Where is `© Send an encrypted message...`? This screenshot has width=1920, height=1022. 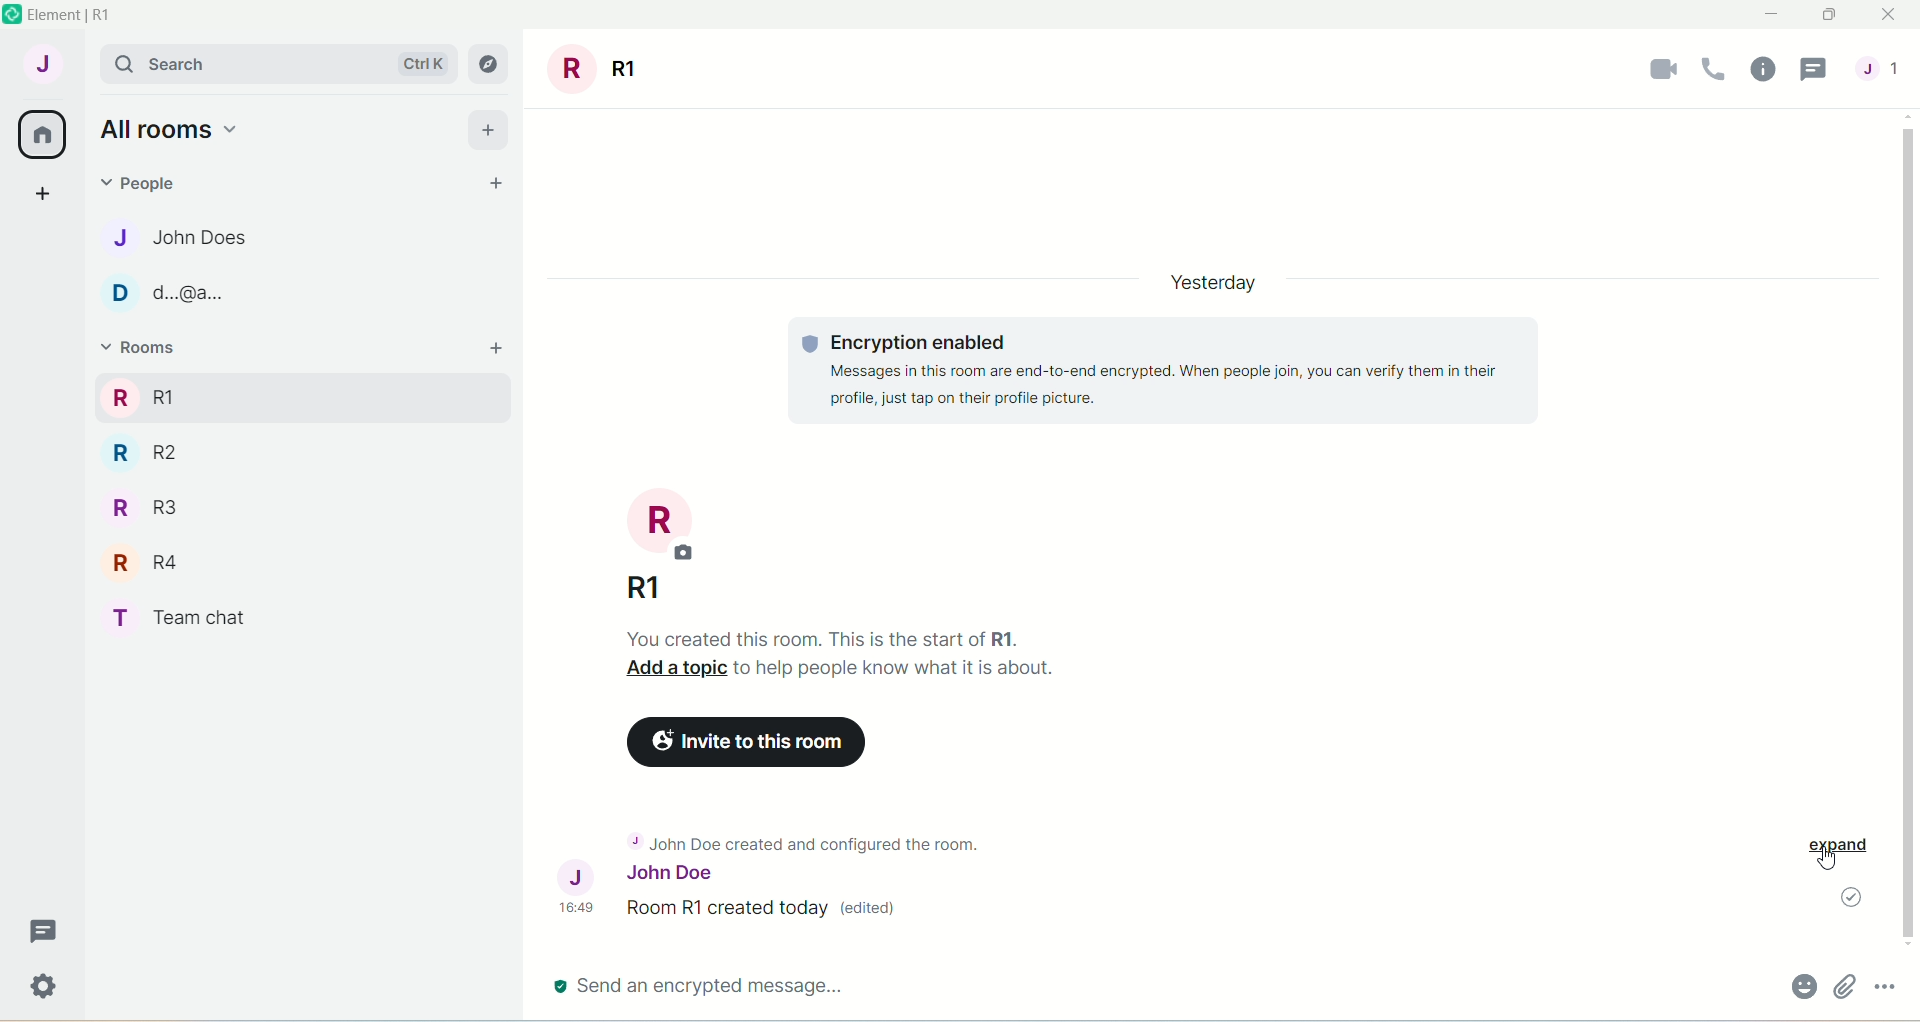
© Send an encrypted message... is located at coordinates (1133, 985).